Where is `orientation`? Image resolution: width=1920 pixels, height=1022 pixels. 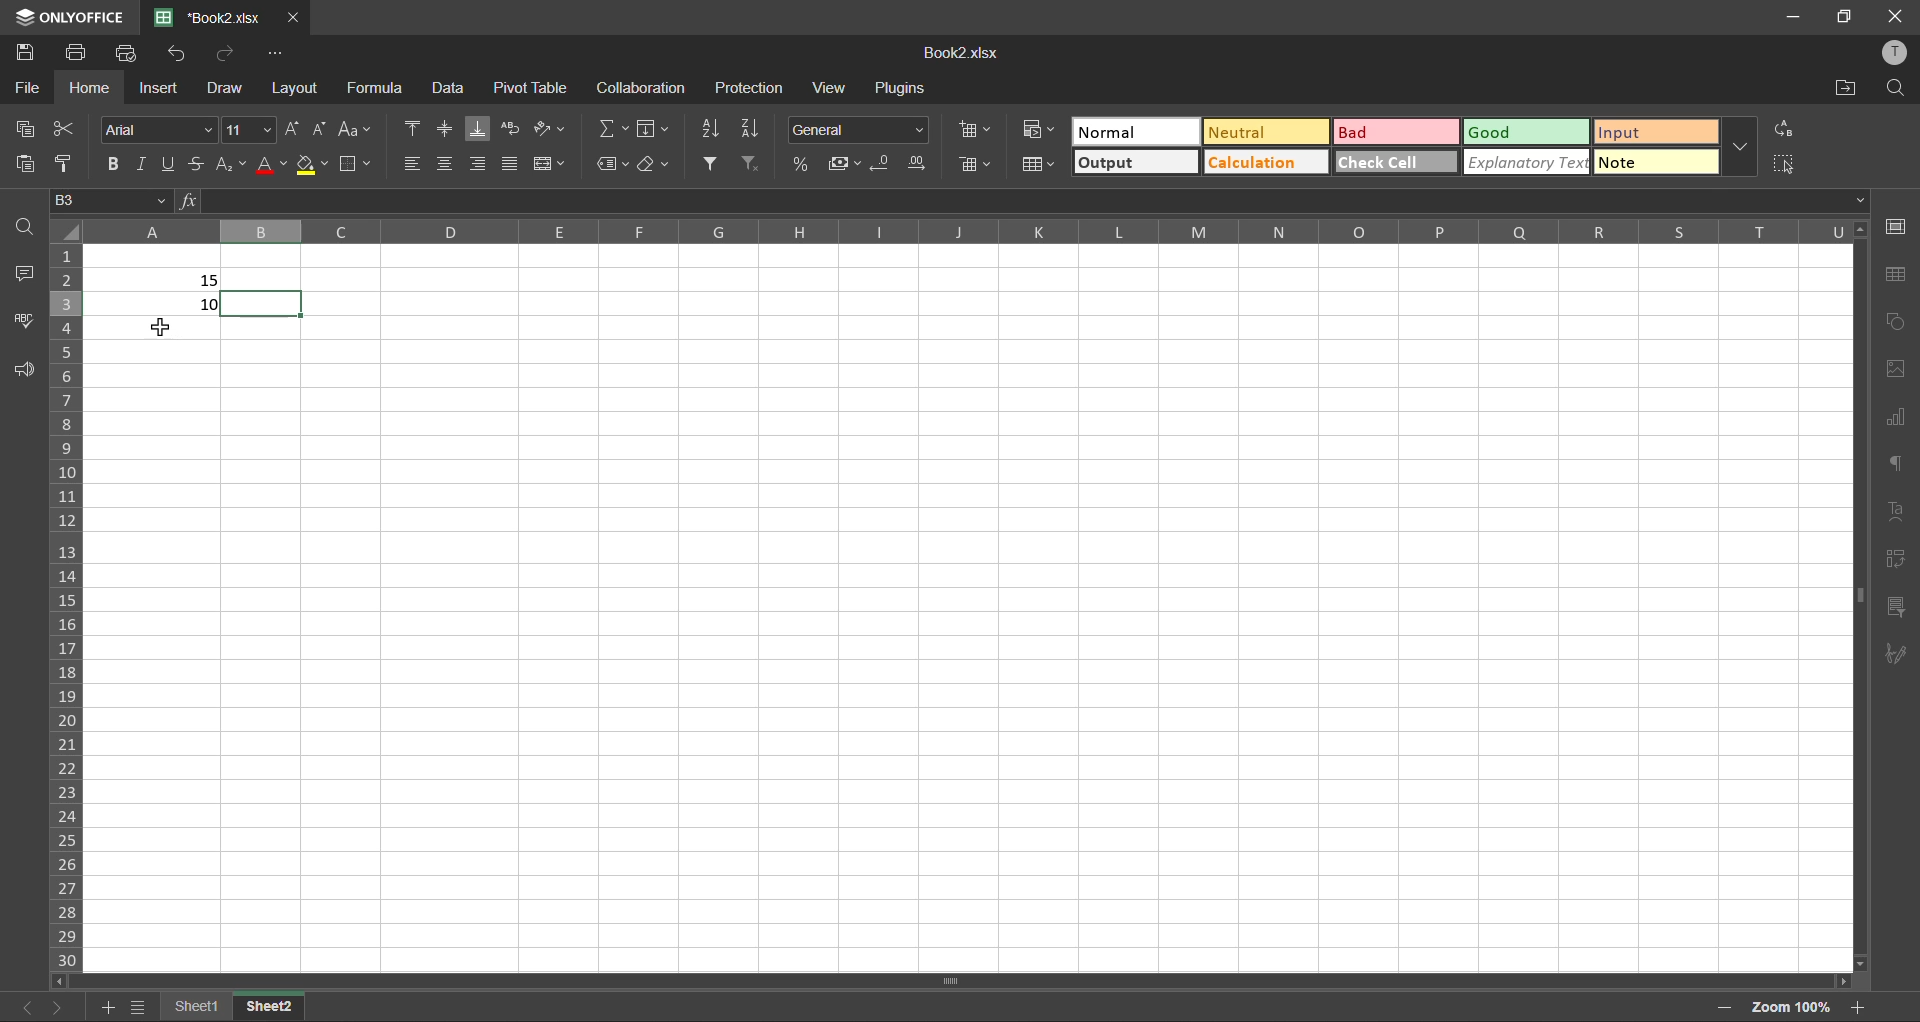
orientation is located at coordinates (551, 130).